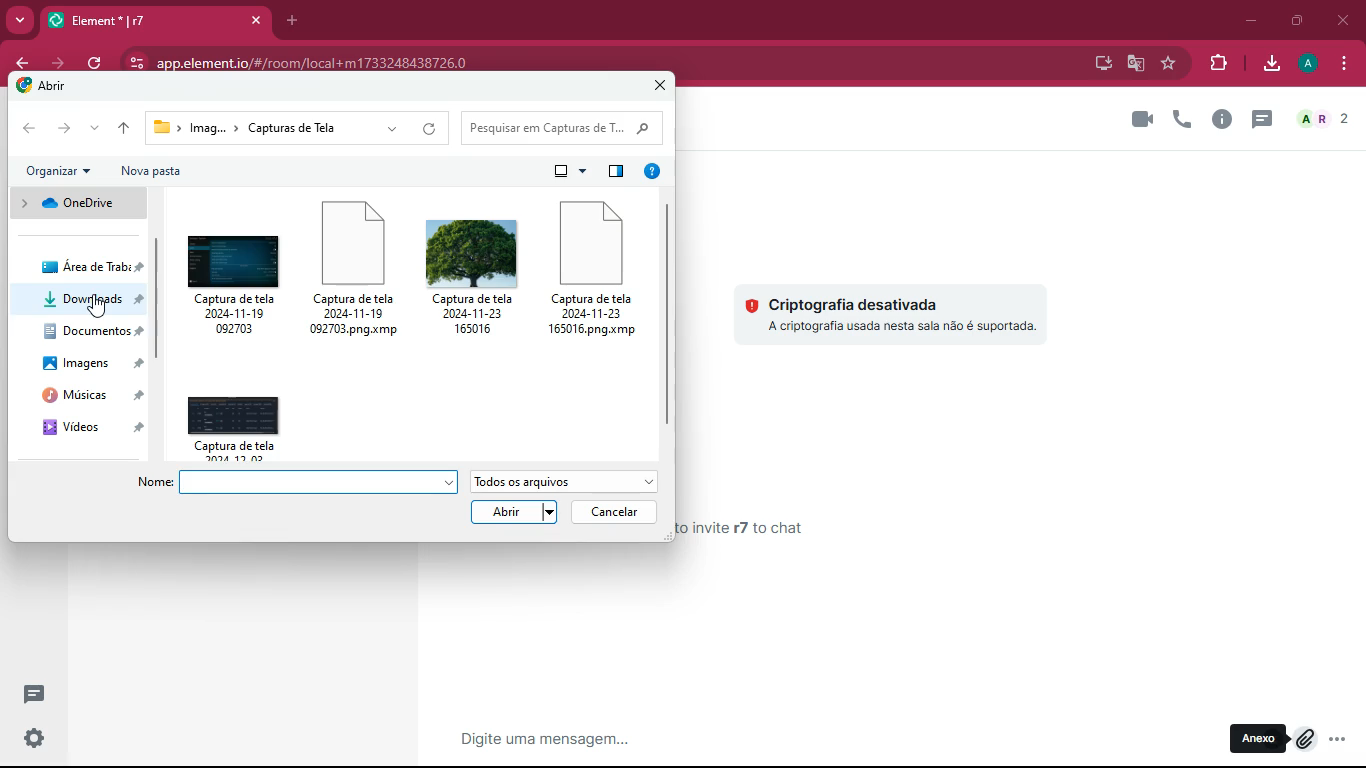 Image resolution: width=1366 pixels, height=768 pixels. Describe the element at coordinates (95, 265) in the screenshot. I see `area de trabl` at that location.